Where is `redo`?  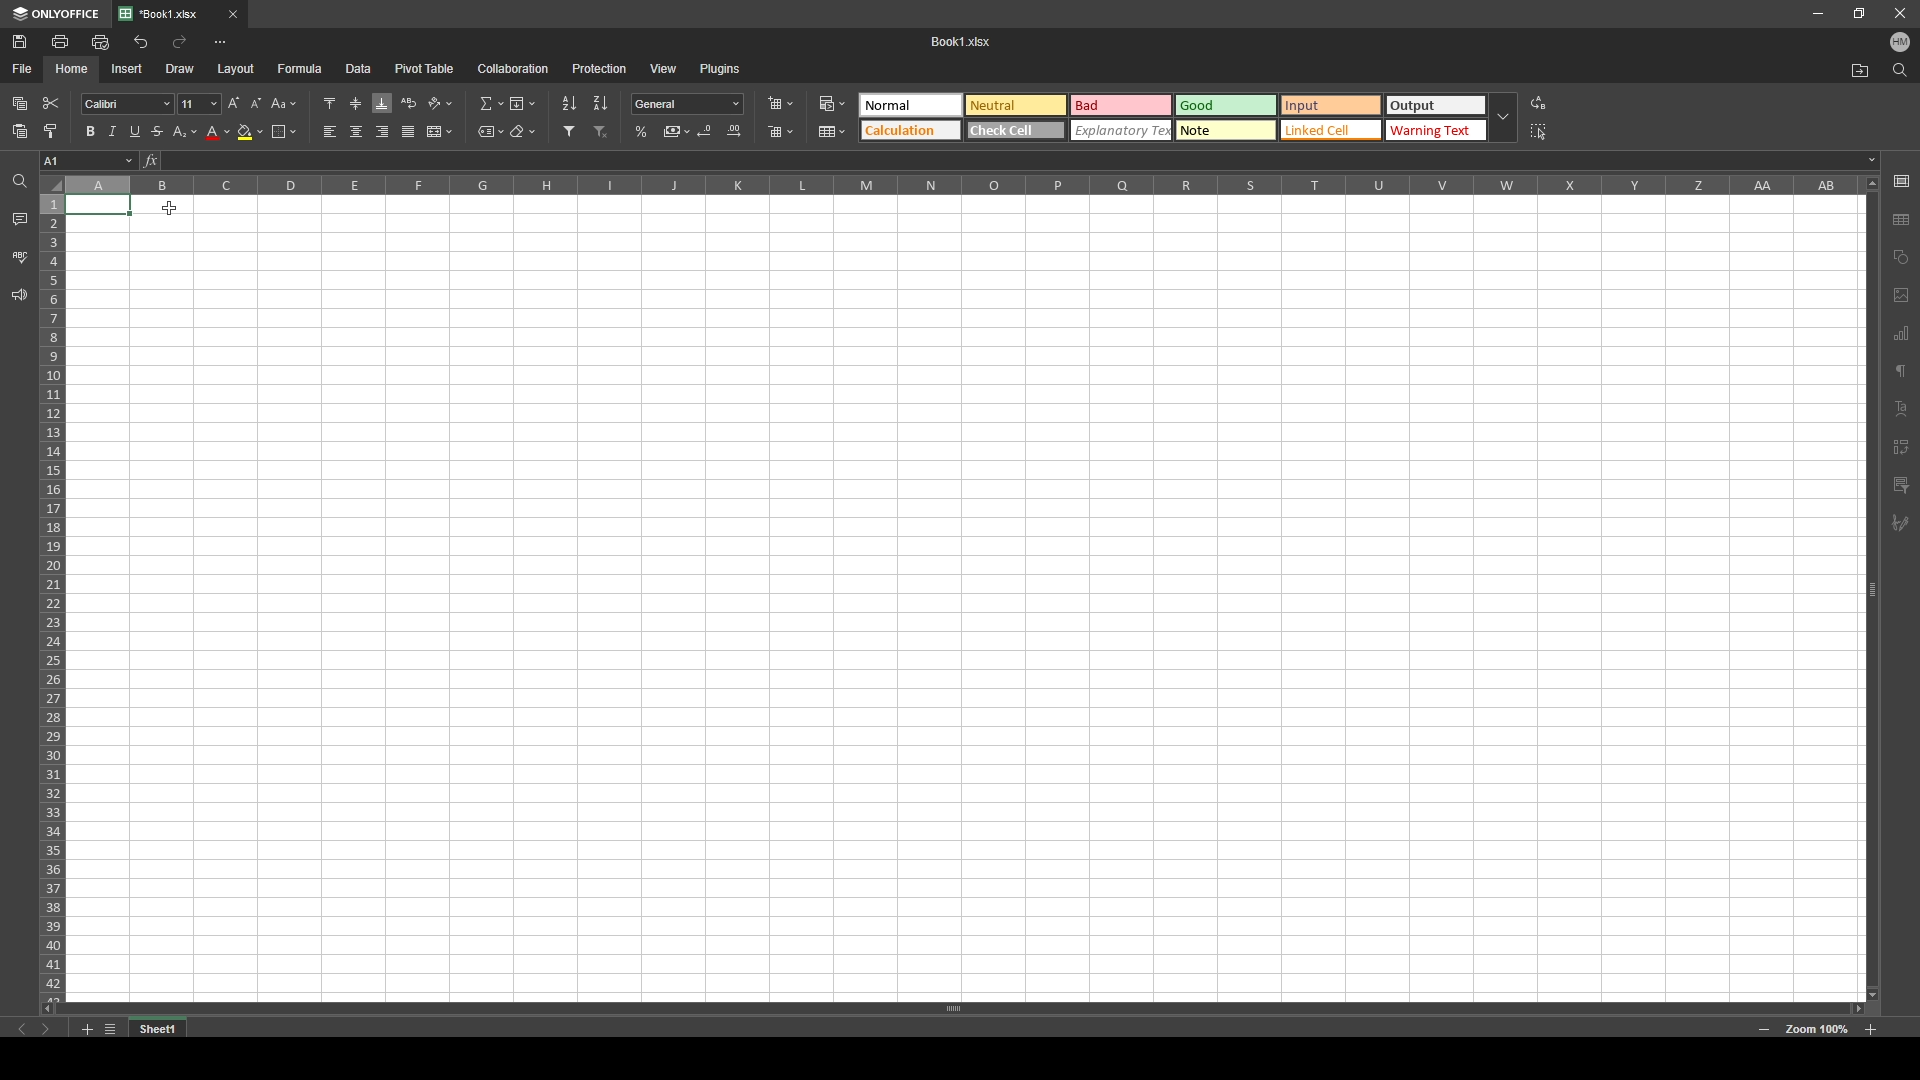
redo is located at coordinates (180, 42).